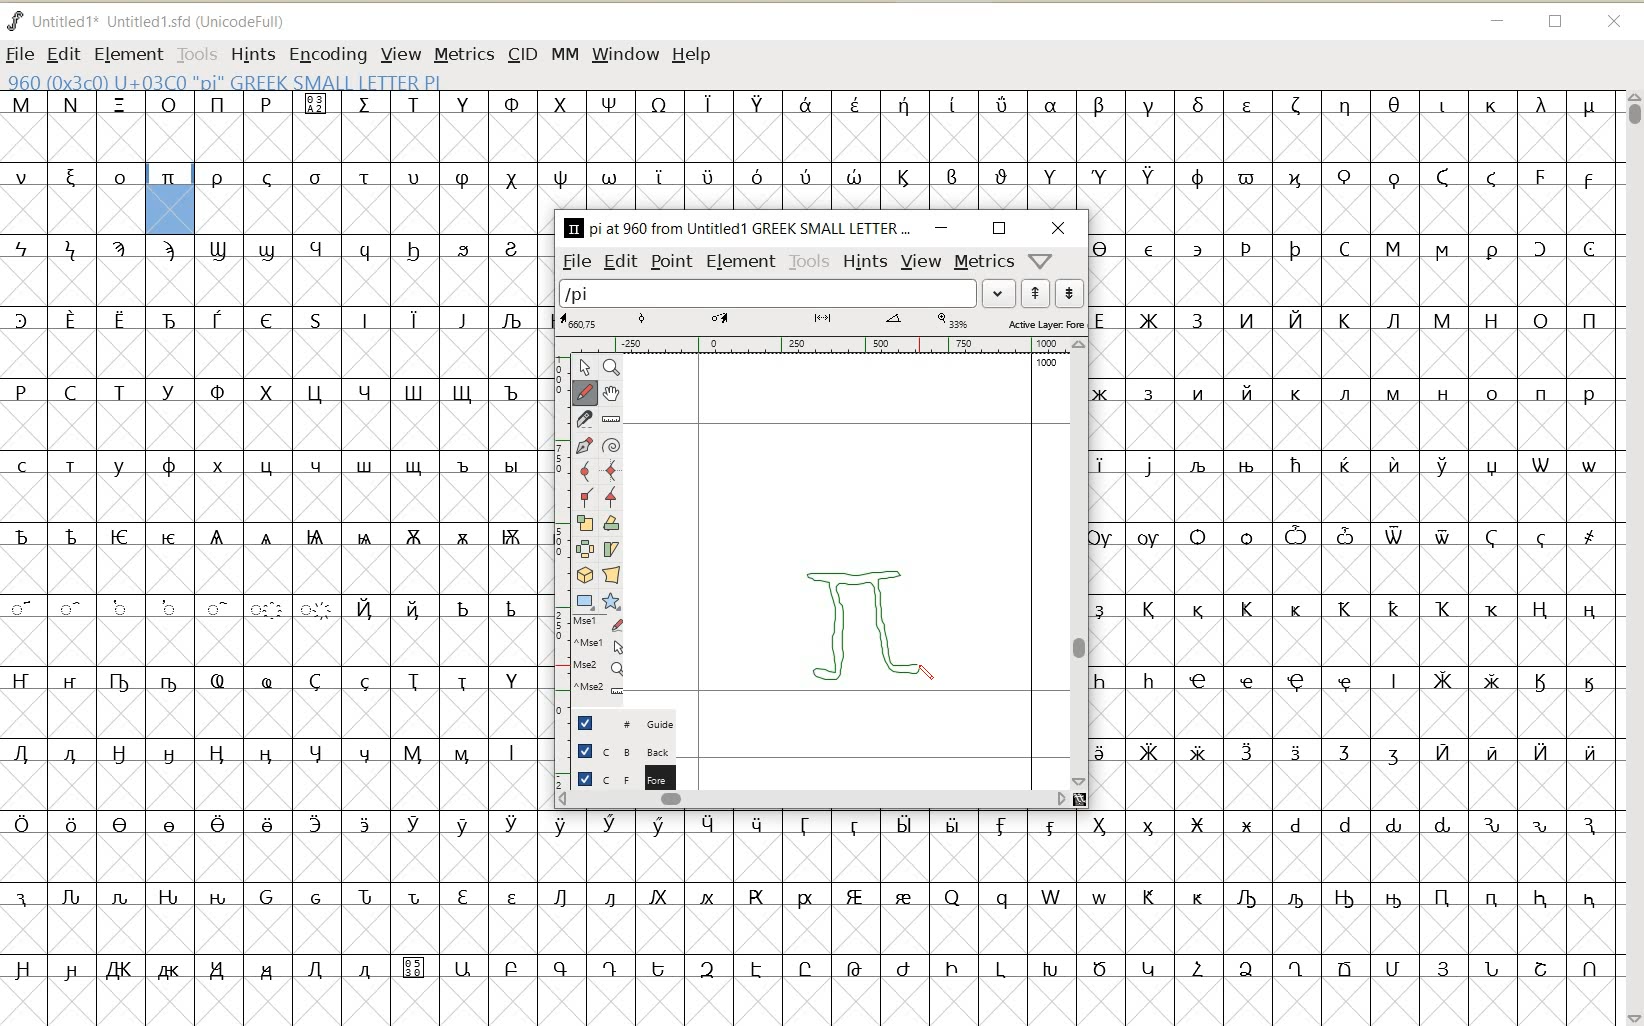 This screenshot has width=1644, height=1026. I want to click on RULER, so click(820, 346).